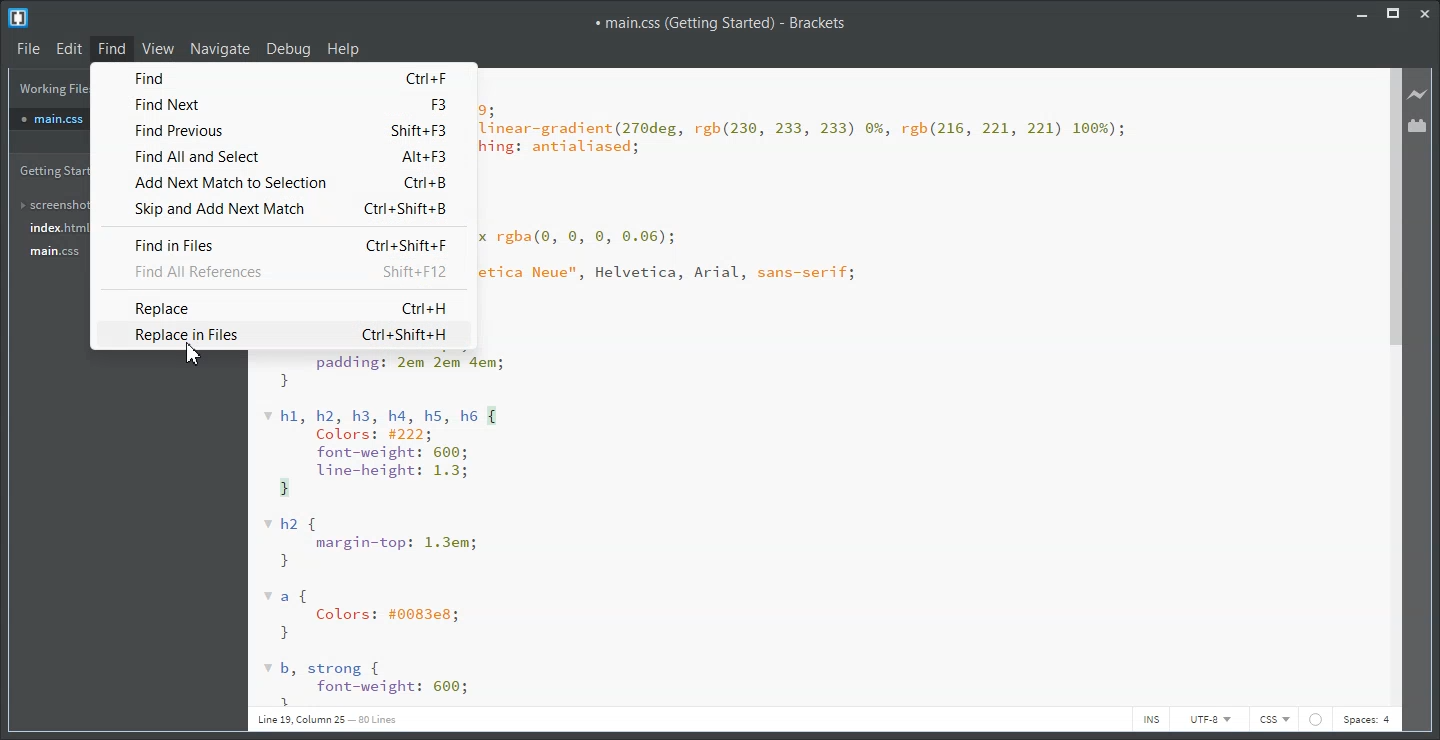 The width and height of the screenshot is (1440, 740). What do you see at coordinates (111, 49) in the screenshot?
I see `Find` at bounding box center [111, 49].